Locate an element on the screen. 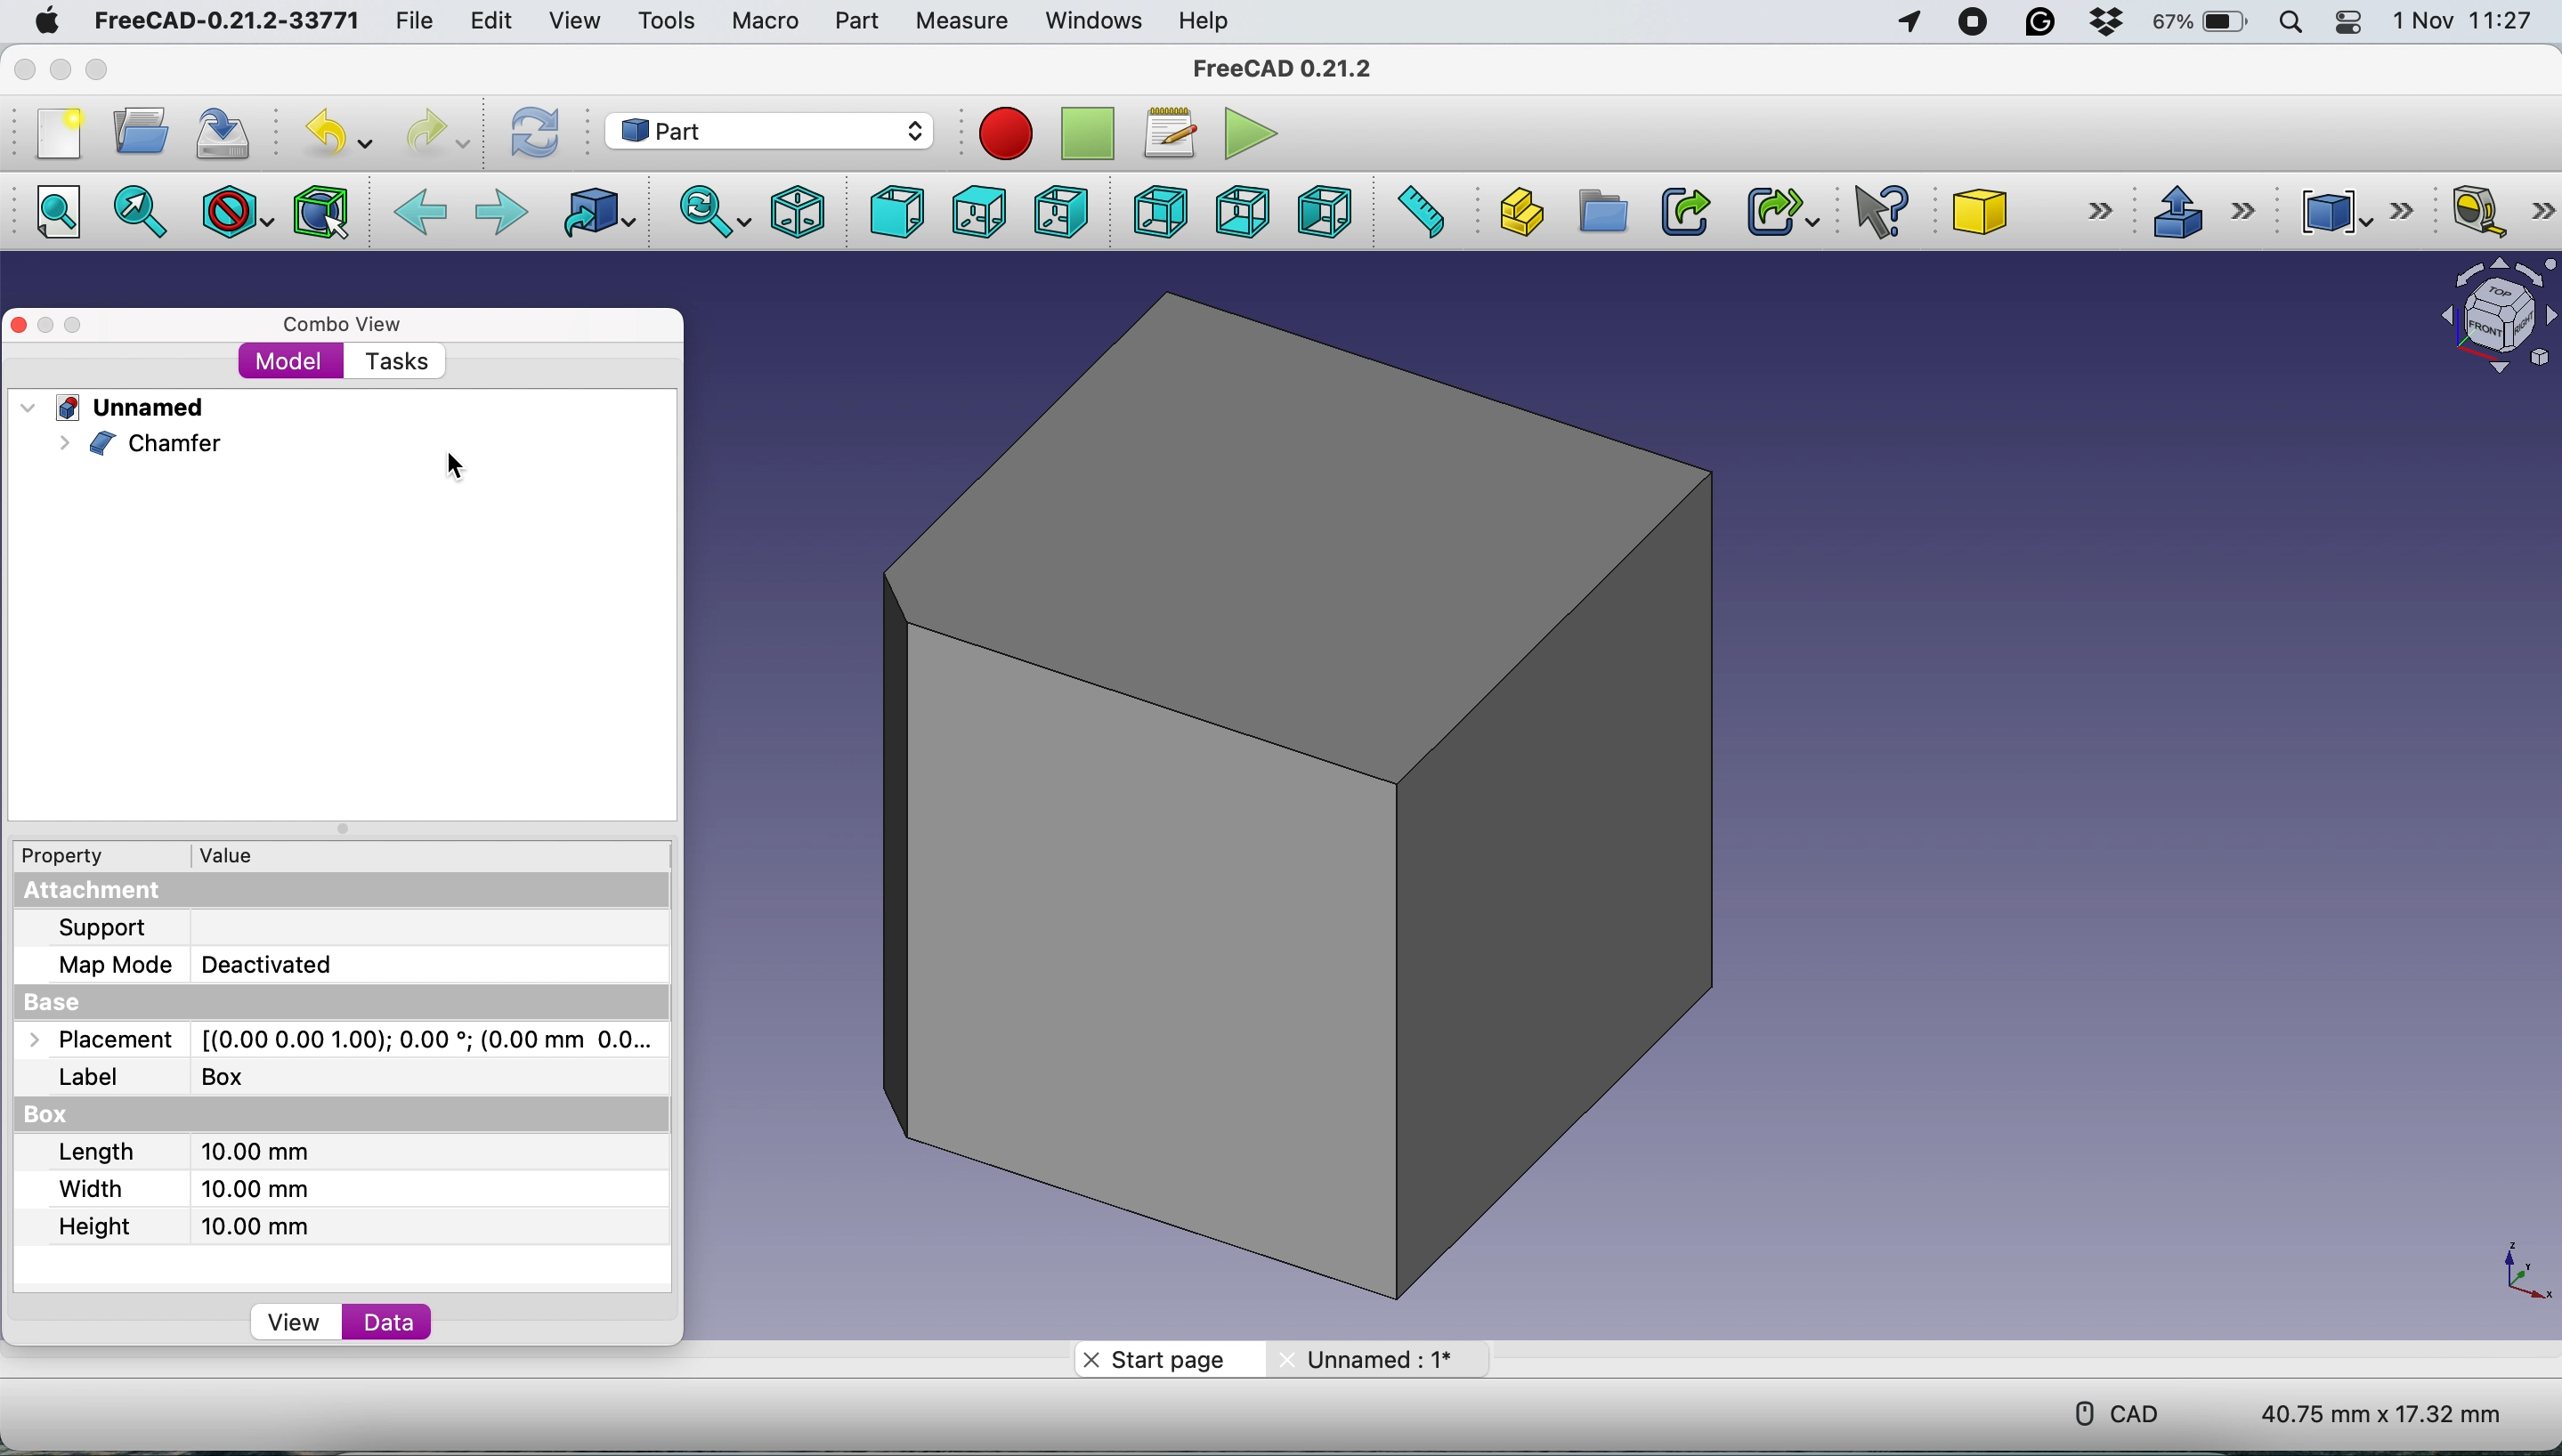  extrude is located at coordinates (2193, 210).